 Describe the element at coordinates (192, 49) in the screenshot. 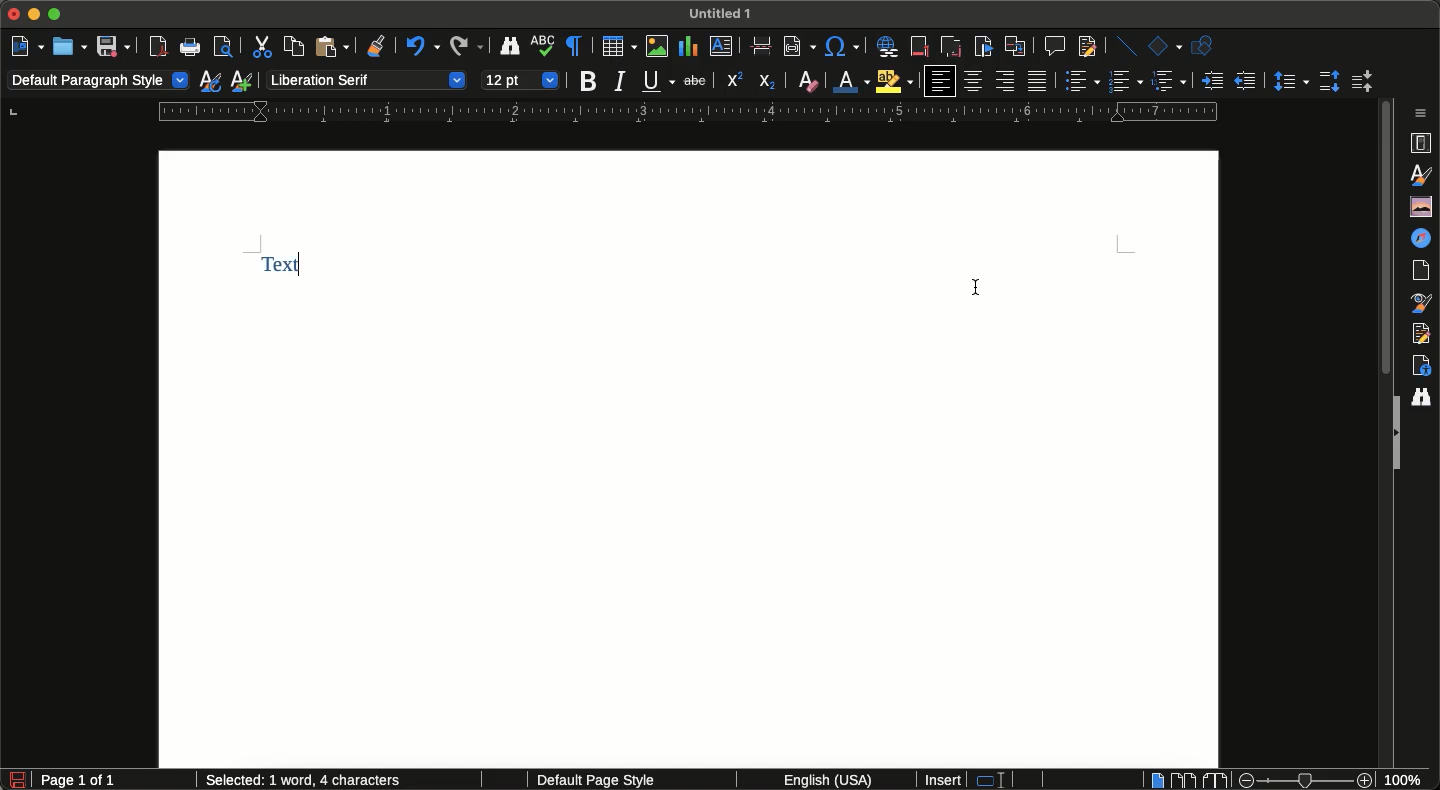

I see `Print` at that location.